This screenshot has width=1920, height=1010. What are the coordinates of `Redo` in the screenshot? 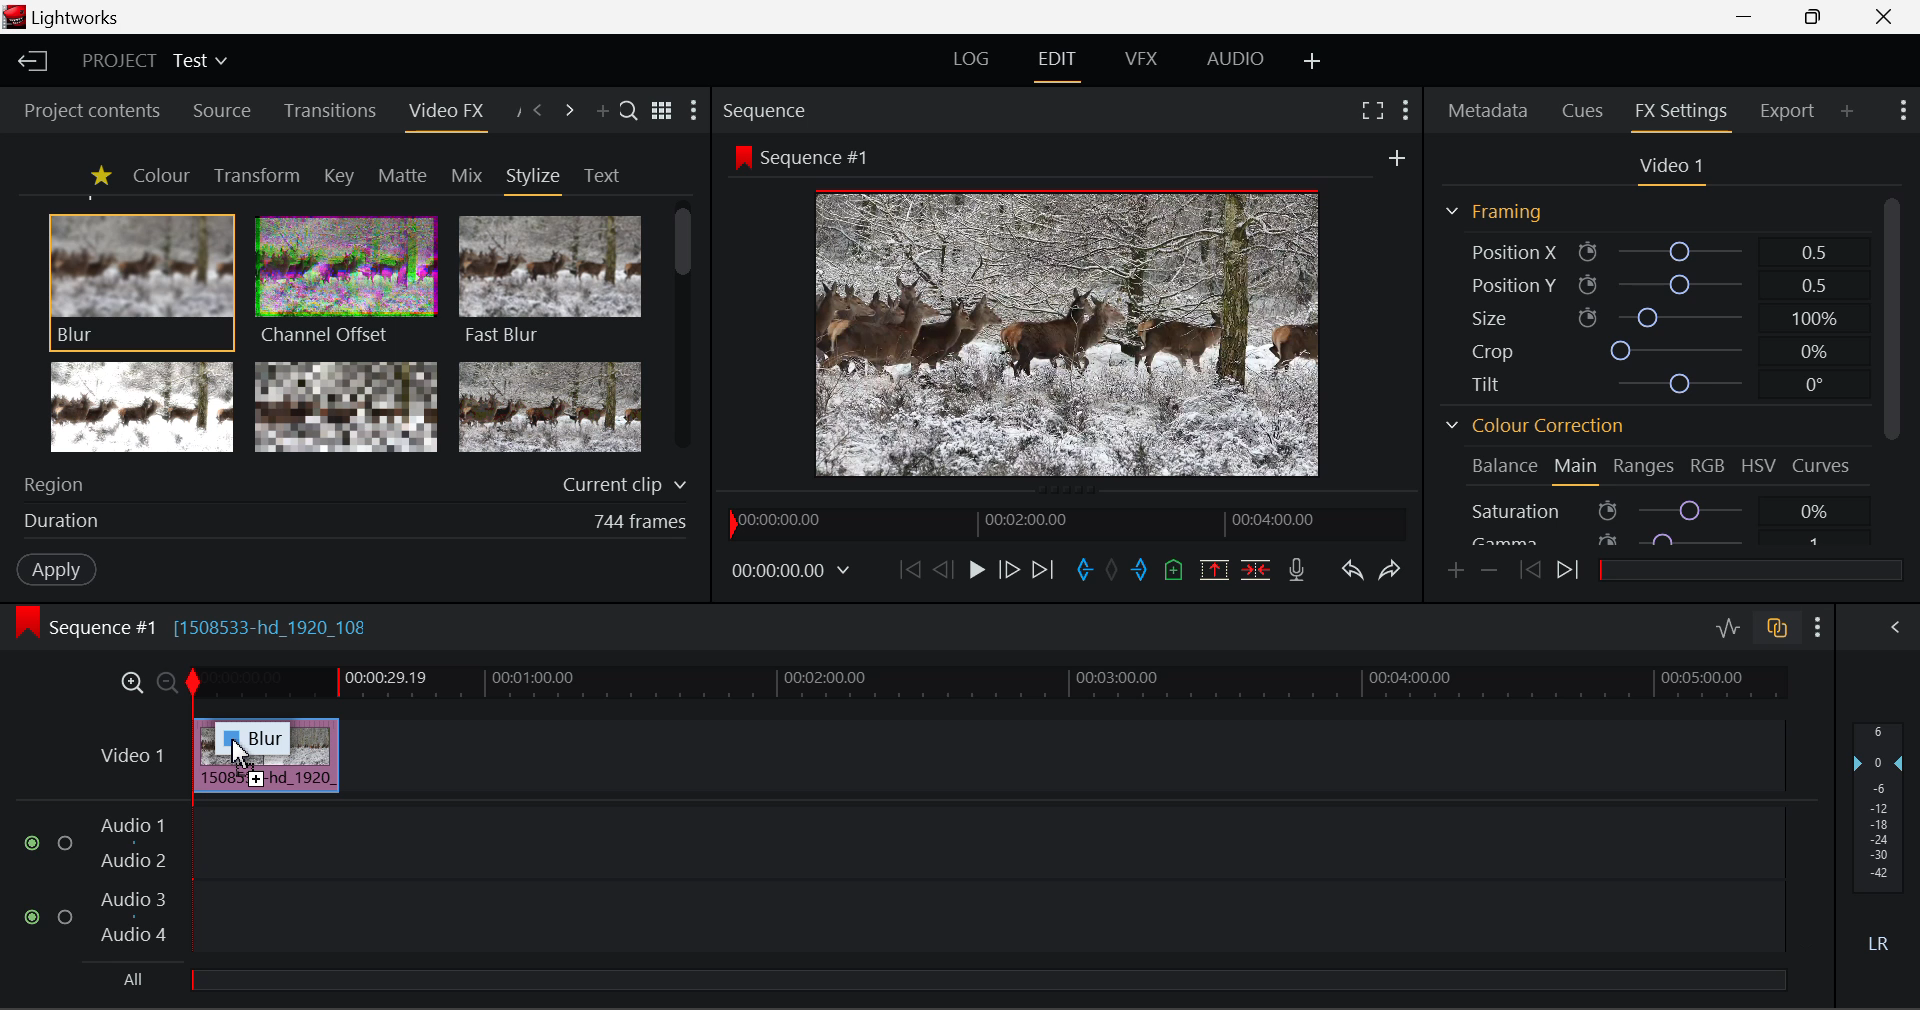 It's located at (1387, 568).